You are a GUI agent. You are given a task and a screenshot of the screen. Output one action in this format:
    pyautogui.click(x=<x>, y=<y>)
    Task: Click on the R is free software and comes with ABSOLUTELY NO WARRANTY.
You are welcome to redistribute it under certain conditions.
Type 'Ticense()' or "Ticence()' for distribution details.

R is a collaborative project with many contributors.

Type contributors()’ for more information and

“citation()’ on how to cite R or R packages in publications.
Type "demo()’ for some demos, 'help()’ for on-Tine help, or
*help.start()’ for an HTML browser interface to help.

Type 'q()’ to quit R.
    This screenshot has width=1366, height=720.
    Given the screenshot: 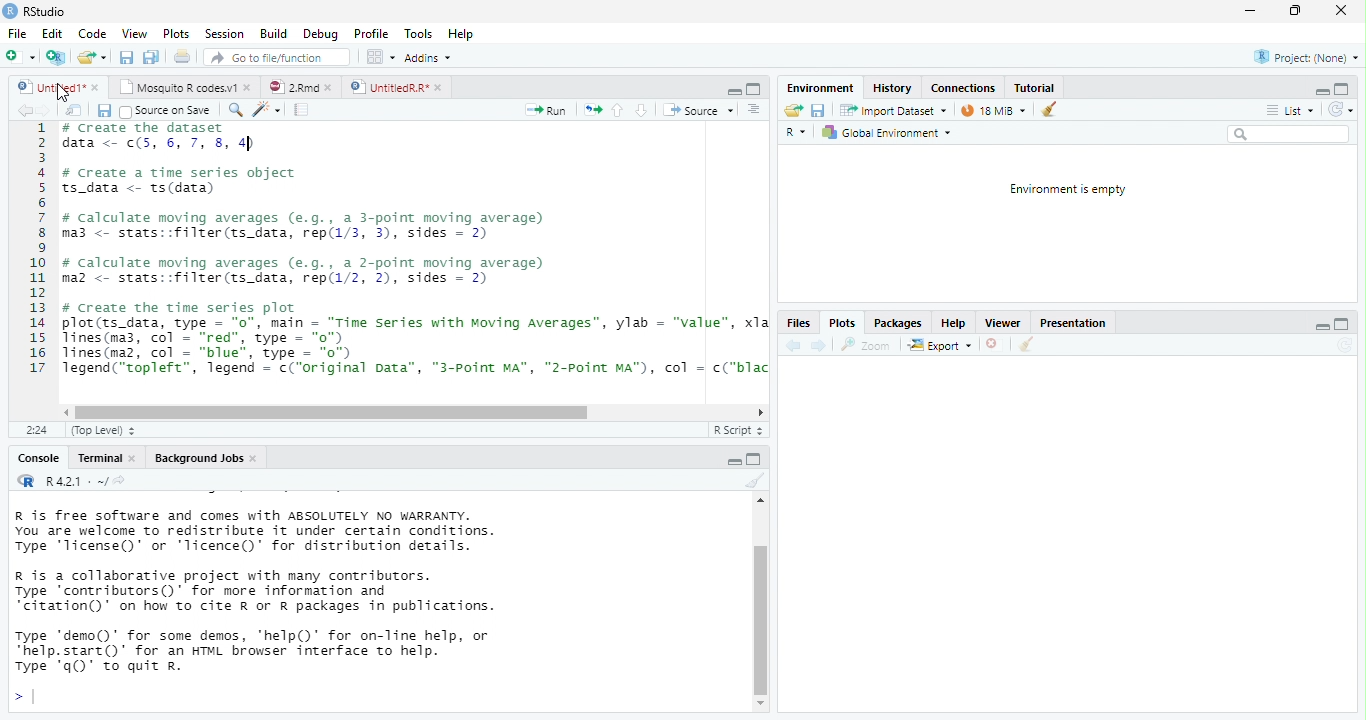 What is the action you would take?
    pyautogui.click(x=340, y=591)
    